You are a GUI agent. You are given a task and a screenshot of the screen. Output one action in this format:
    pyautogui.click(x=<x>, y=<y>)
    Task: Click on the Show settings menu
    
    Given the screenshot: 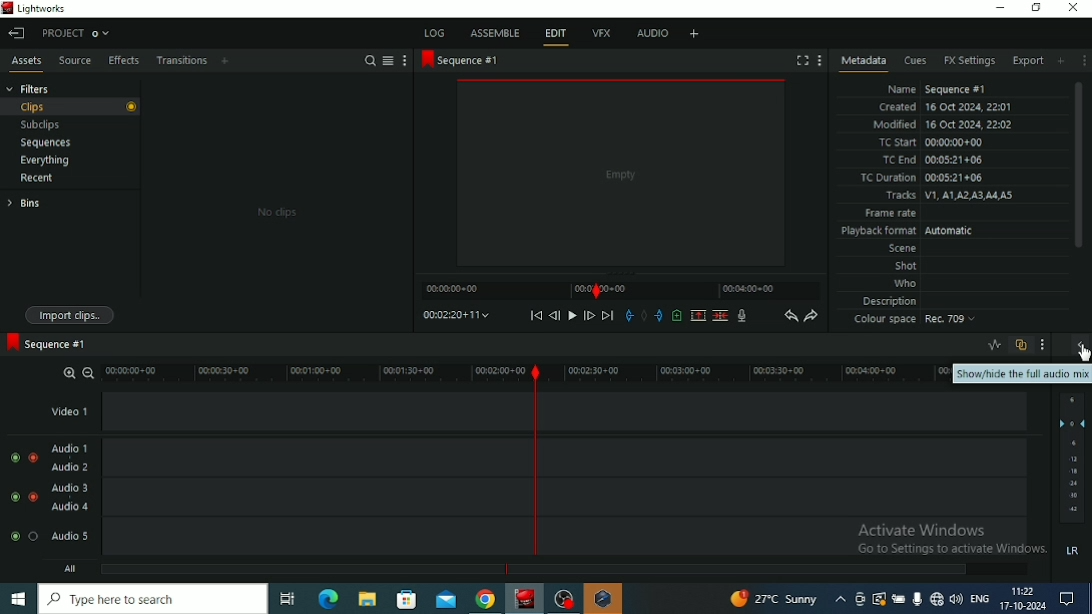 What is the action you would take?
    pyautogui.click(x=1084, y=61)
    